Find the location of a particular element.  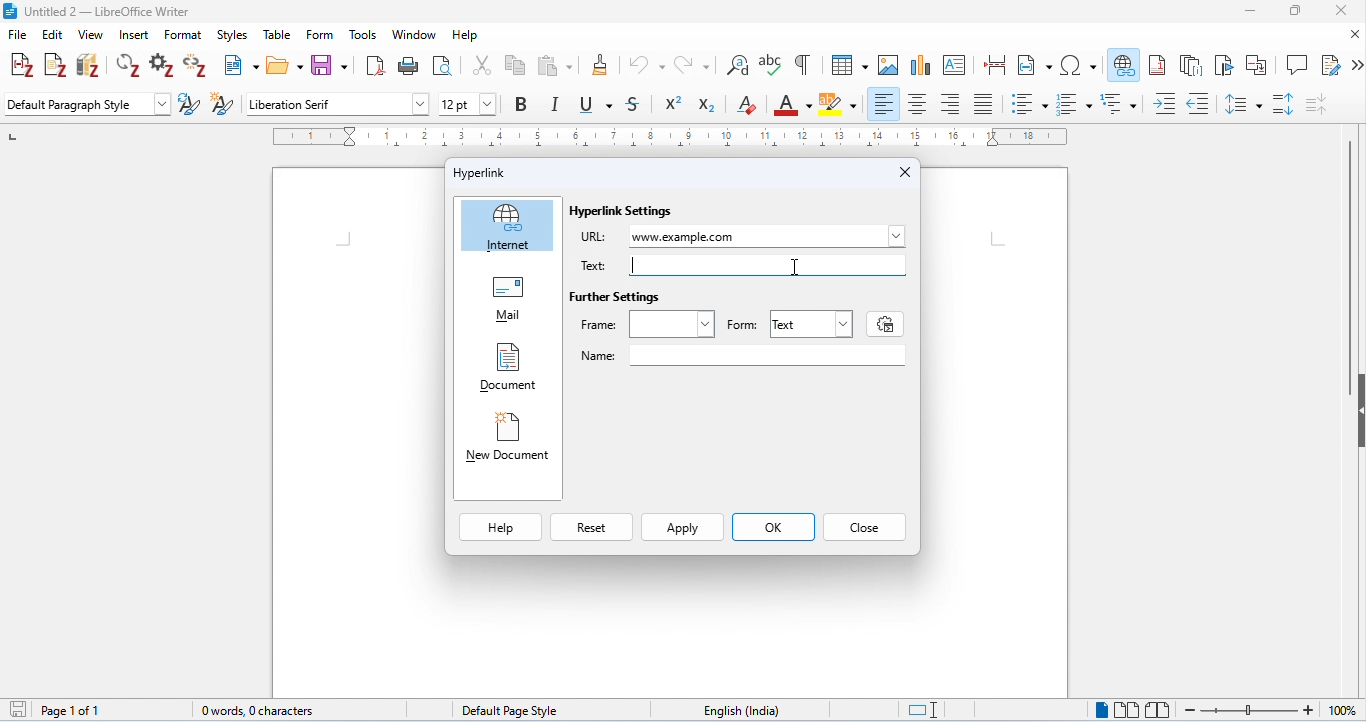

page 1 of 1 is located at coordinates (73, 711).